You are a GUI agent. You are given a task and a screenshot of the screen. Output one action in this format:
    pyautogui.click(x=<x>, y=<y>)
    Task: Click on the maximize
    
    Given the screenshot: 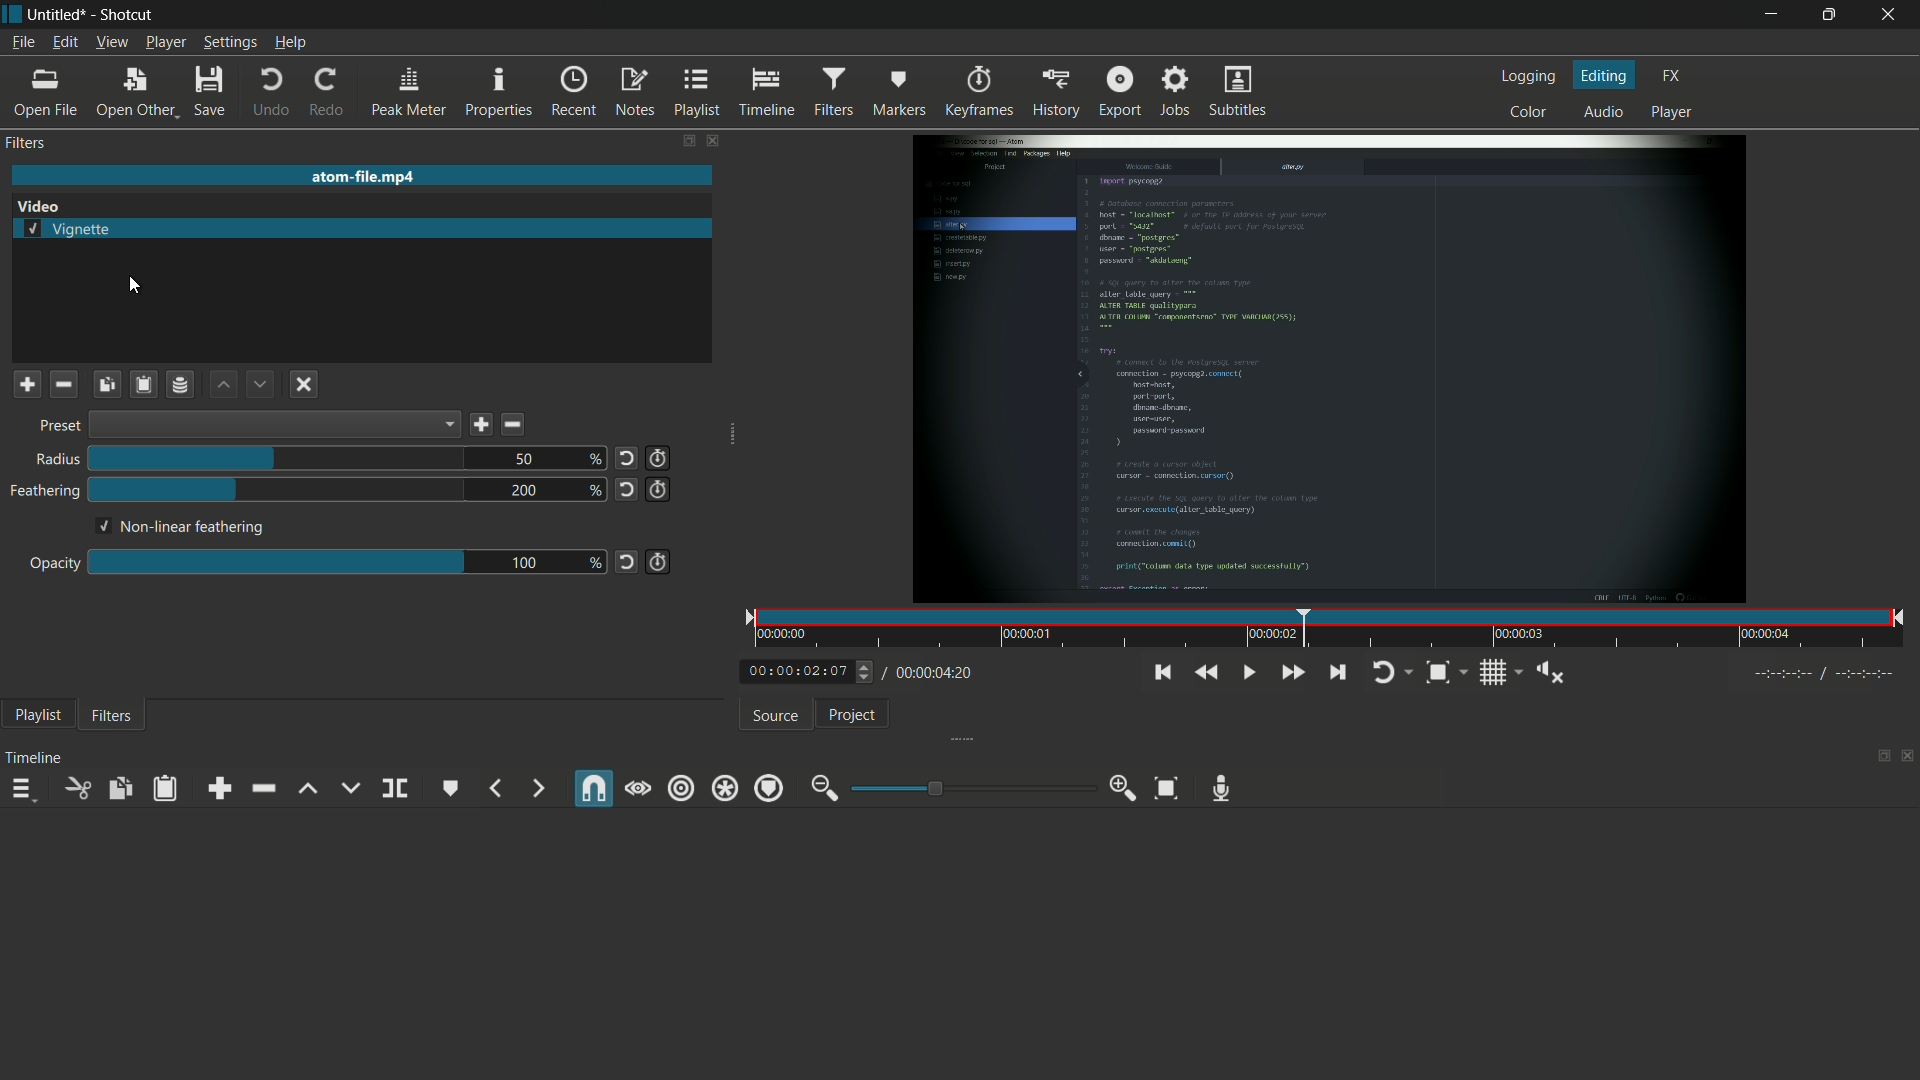 What is the action you would take?
    pyautogui.click(x=1832, y=15)
    